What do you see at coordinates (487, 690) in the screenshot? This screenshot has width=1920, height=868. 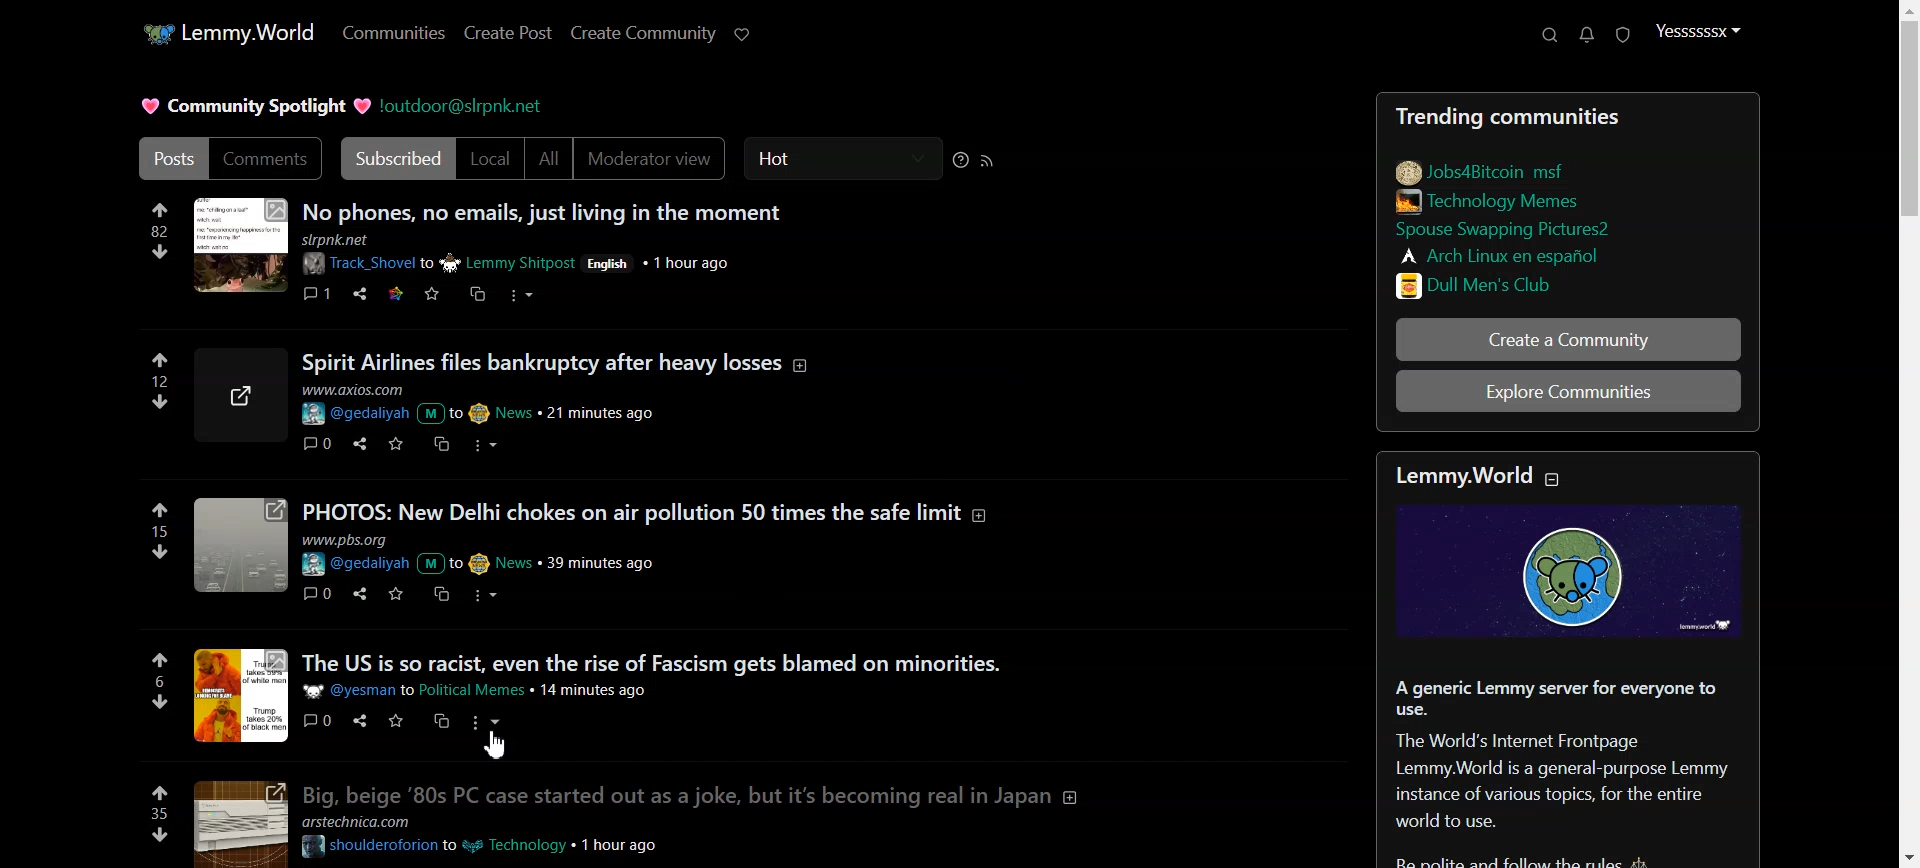 I see `post details` at bounding box center [487, 690].